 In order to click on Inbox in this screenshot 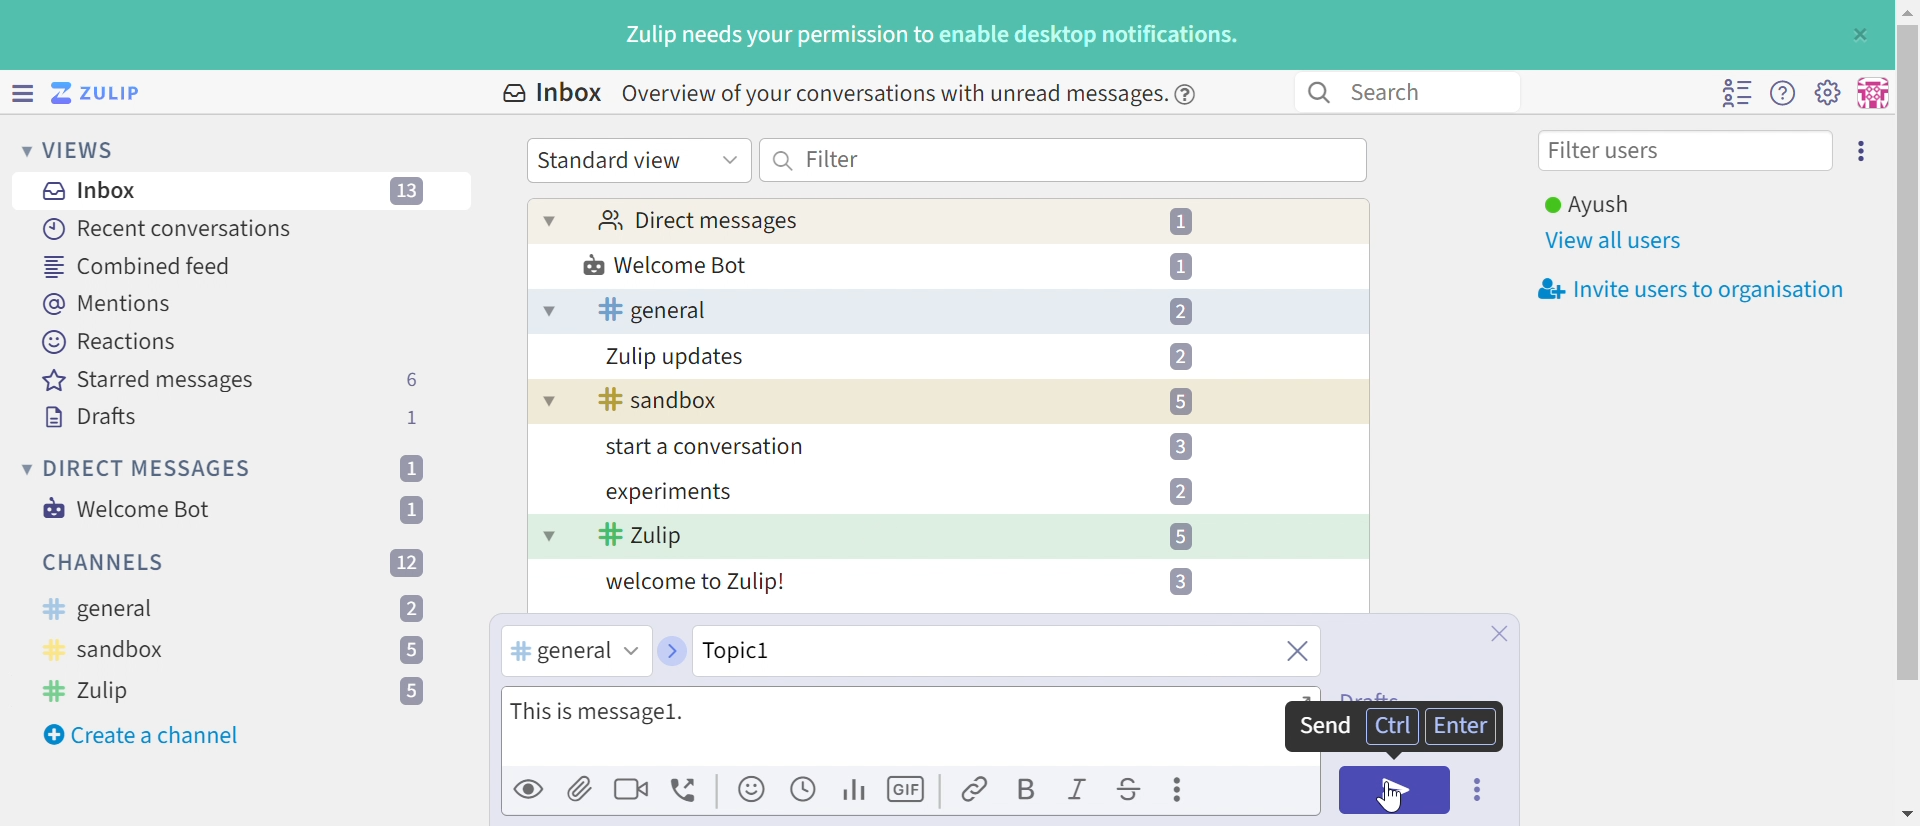, I will do `click(95, 191)`.